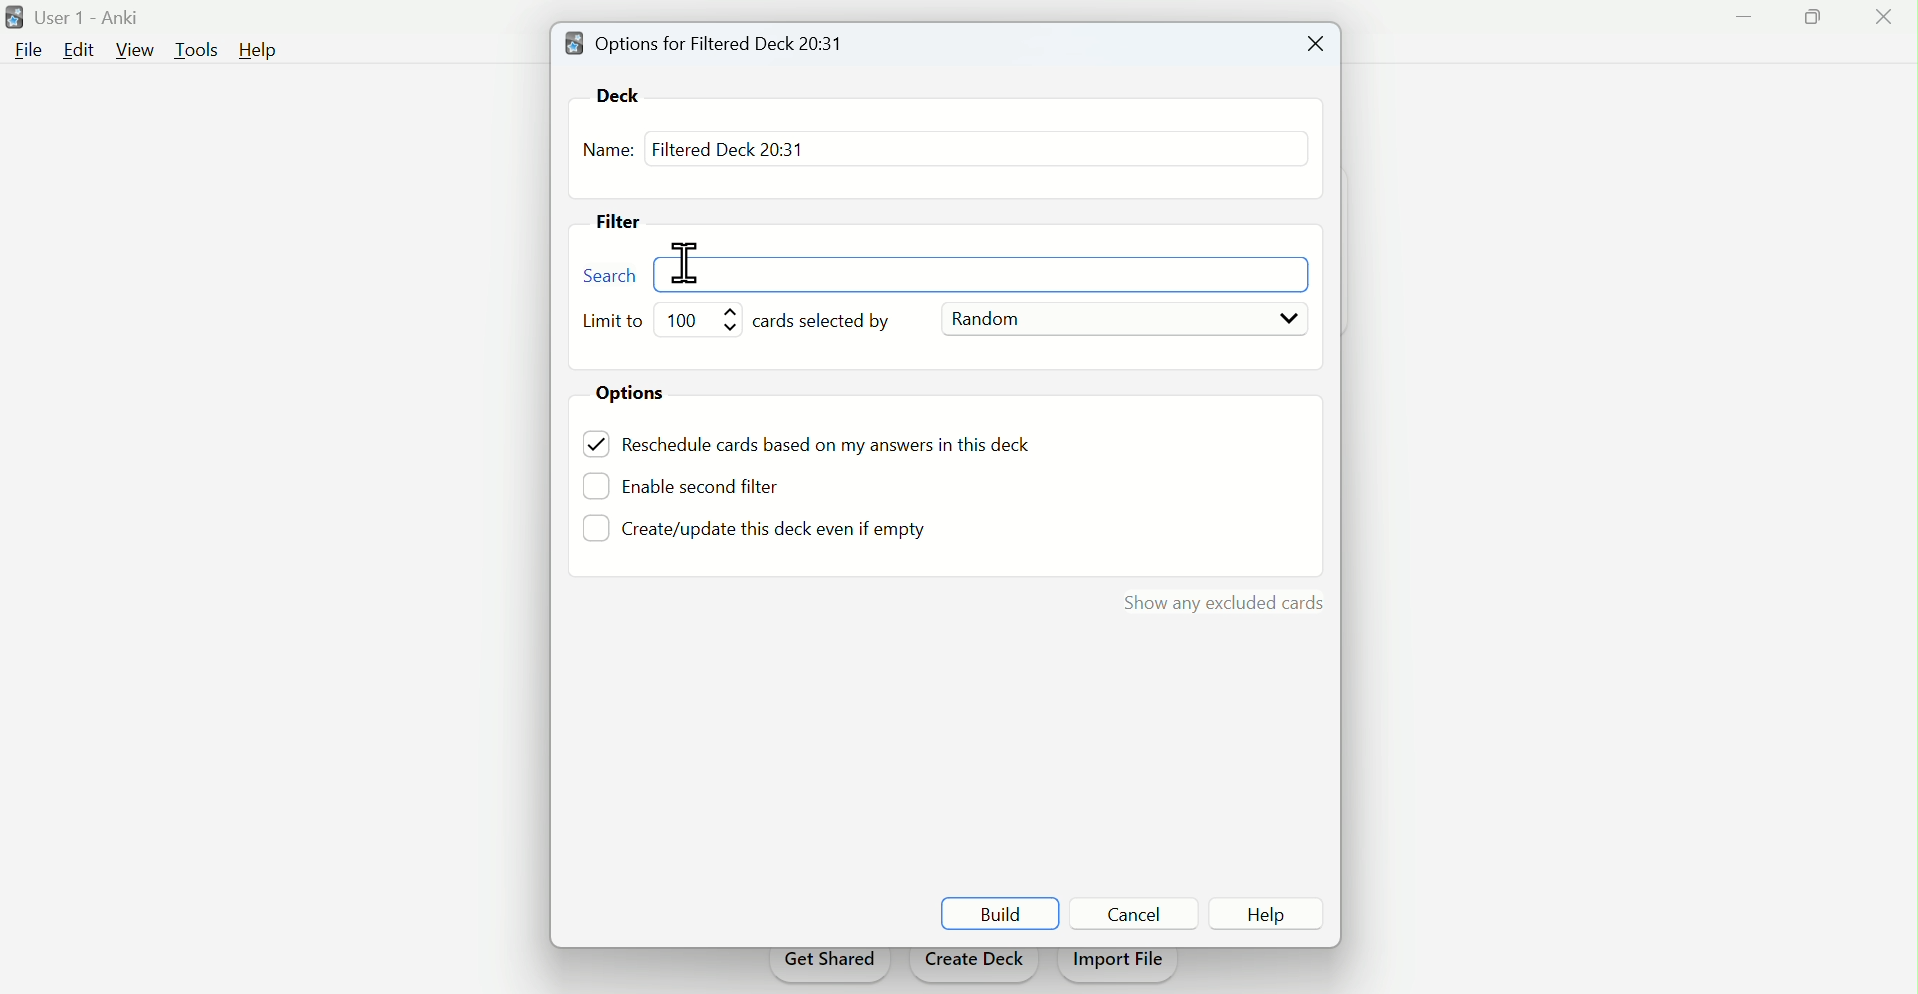 The width and height of the screenshot is (1918, 994). Describe the element at coordinates (727, 148) in the screenshot. I see `Filtered deck 20: 31` at that location.